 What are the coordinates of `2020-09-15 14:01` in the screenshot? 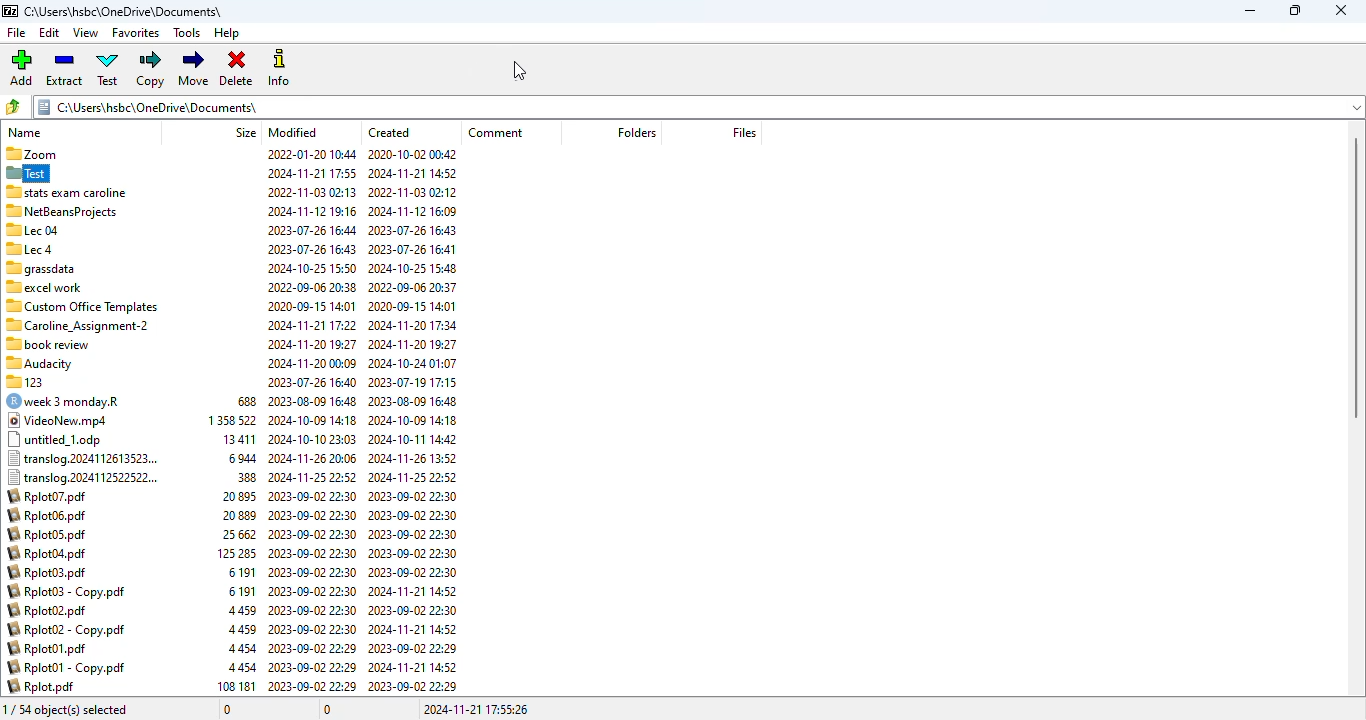 It's located at (413, 307).